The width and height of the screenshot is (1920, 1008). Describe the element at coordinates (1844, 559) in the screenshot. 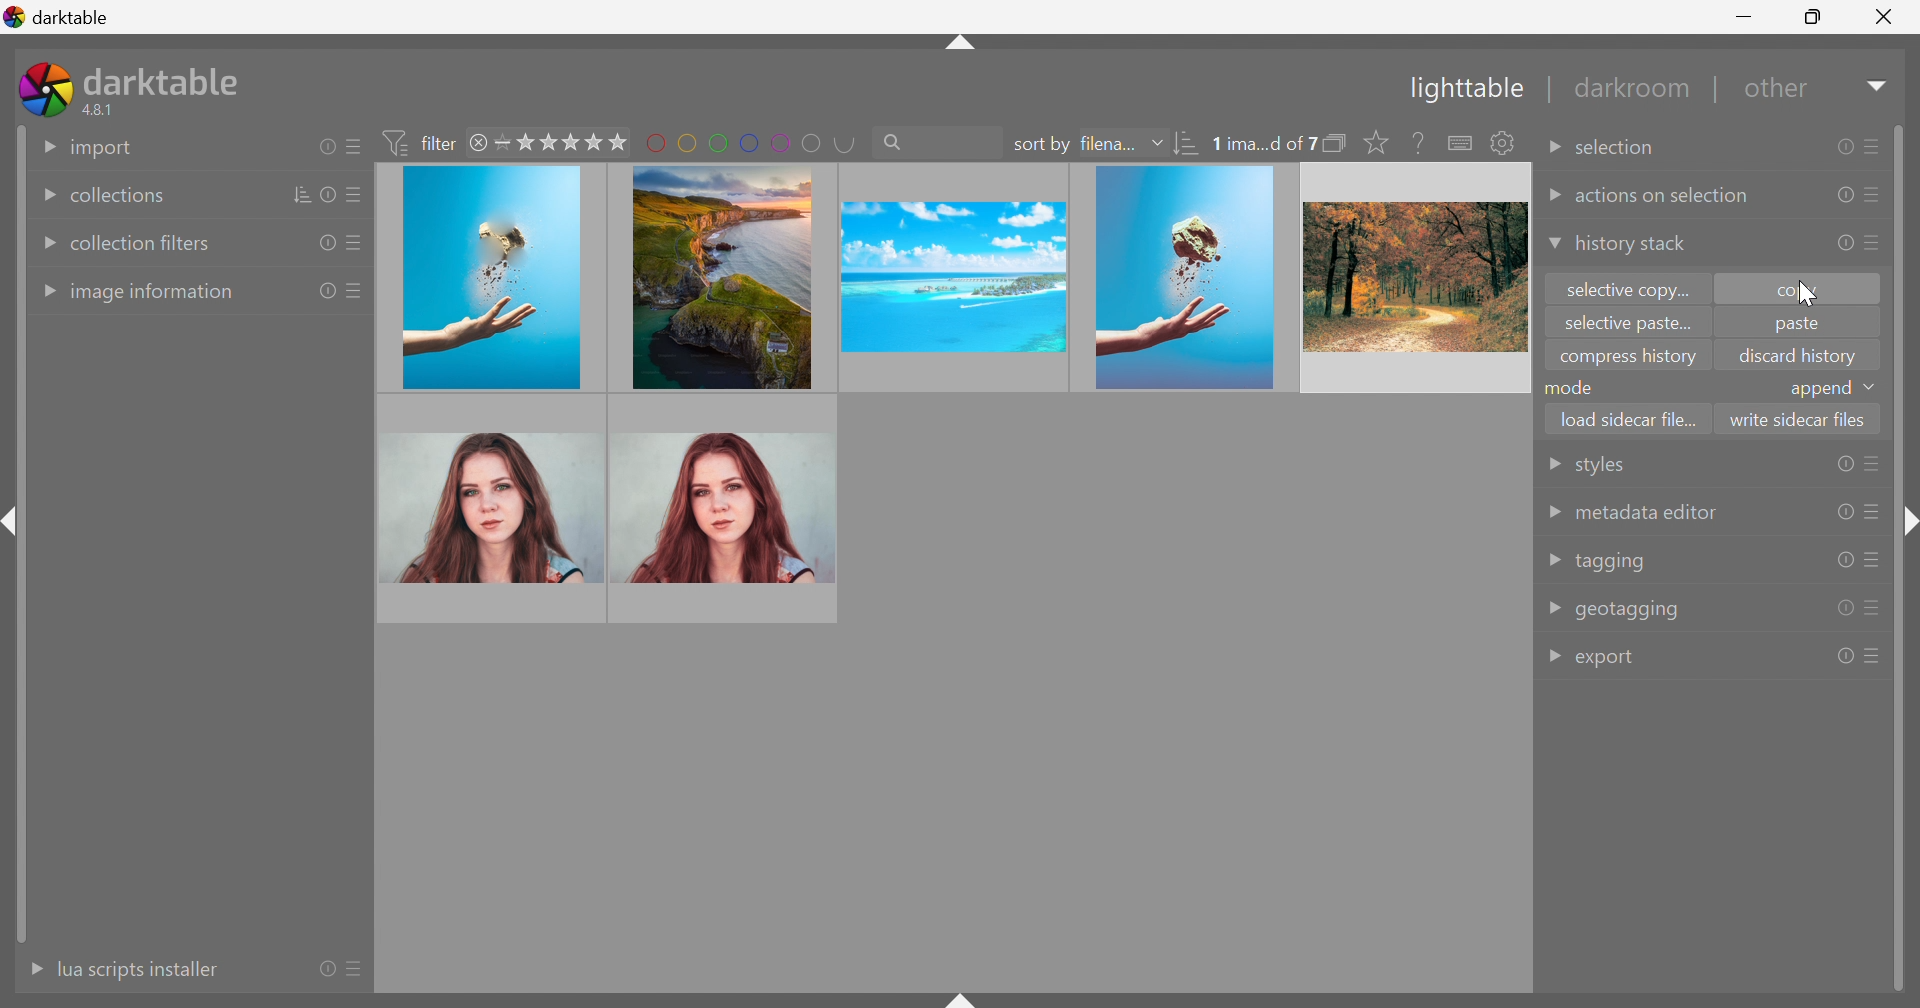

I see `reset` at that location.